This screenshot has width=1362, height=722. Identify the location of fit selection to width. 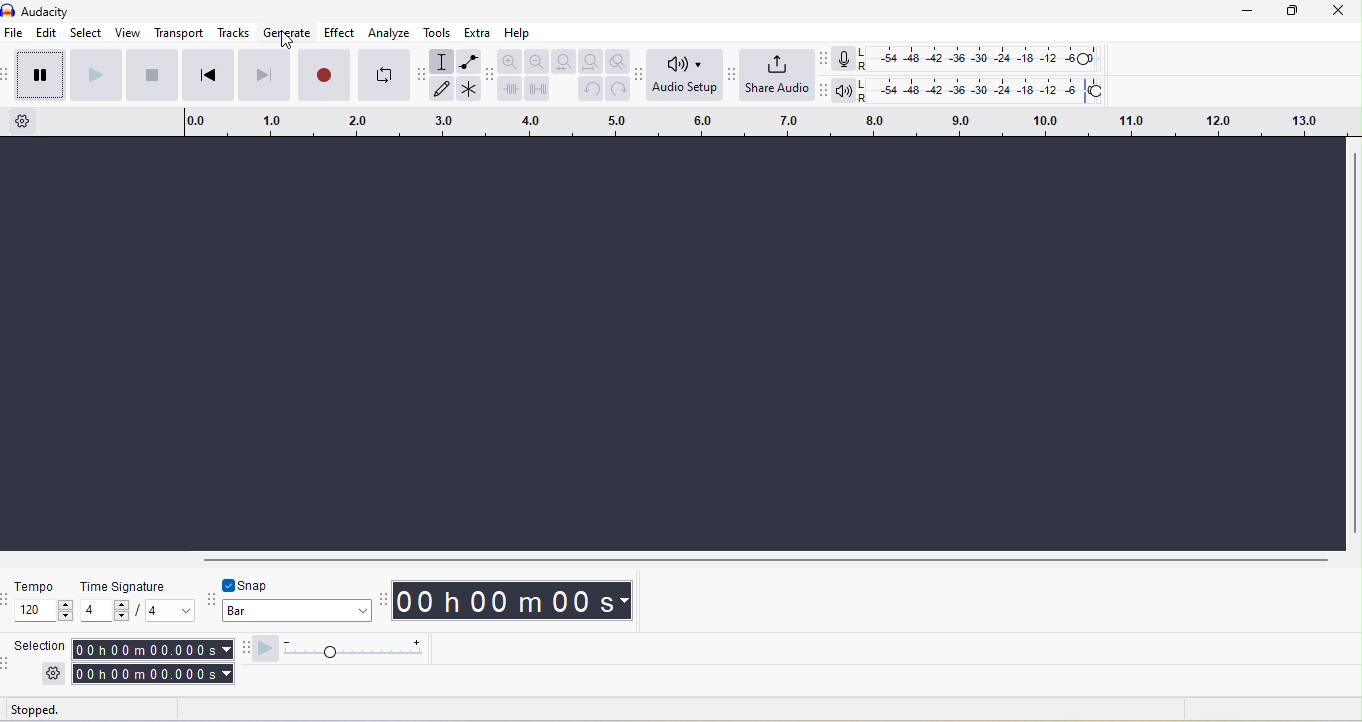
(561, 61).